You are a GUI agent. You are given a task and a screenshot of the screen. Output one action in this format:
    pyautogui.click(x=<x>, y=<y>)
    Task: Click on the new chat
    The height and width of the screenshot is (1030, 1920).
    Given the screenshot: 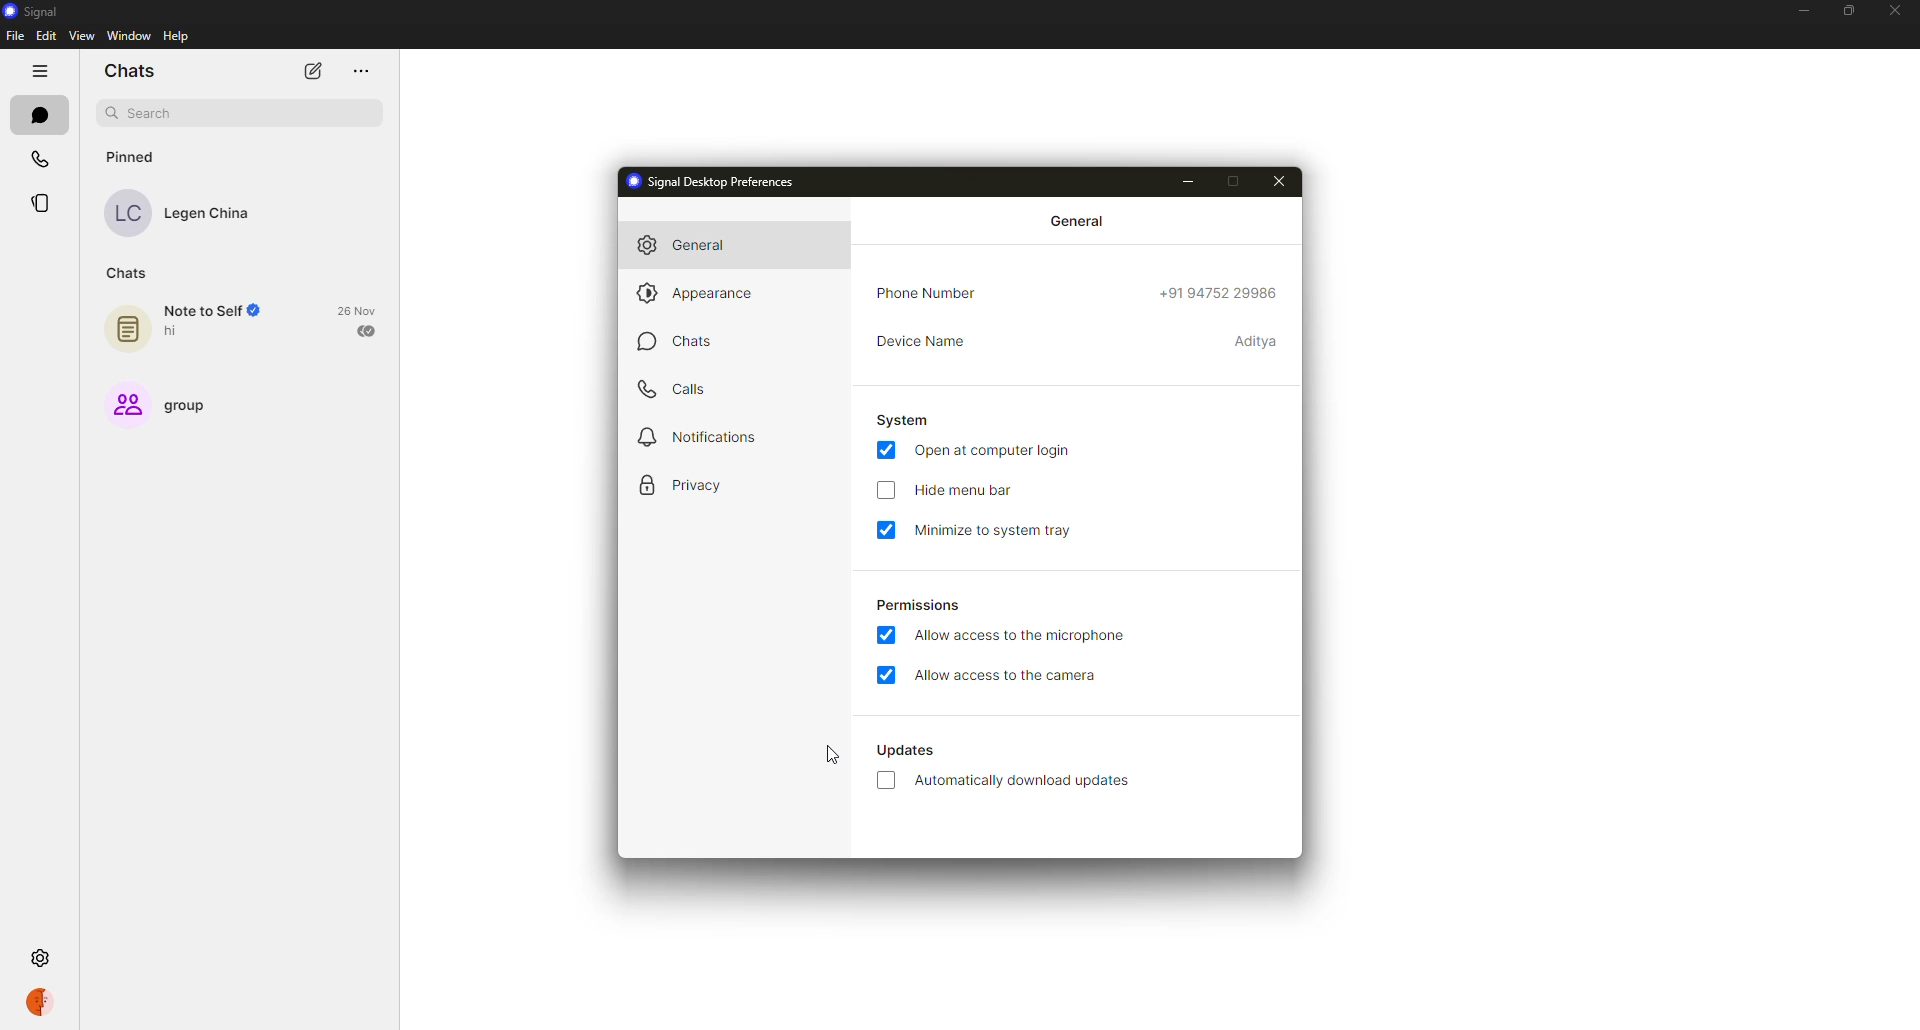 What is the action you would take?
    pyautogui.click(x=312, y=72)
    